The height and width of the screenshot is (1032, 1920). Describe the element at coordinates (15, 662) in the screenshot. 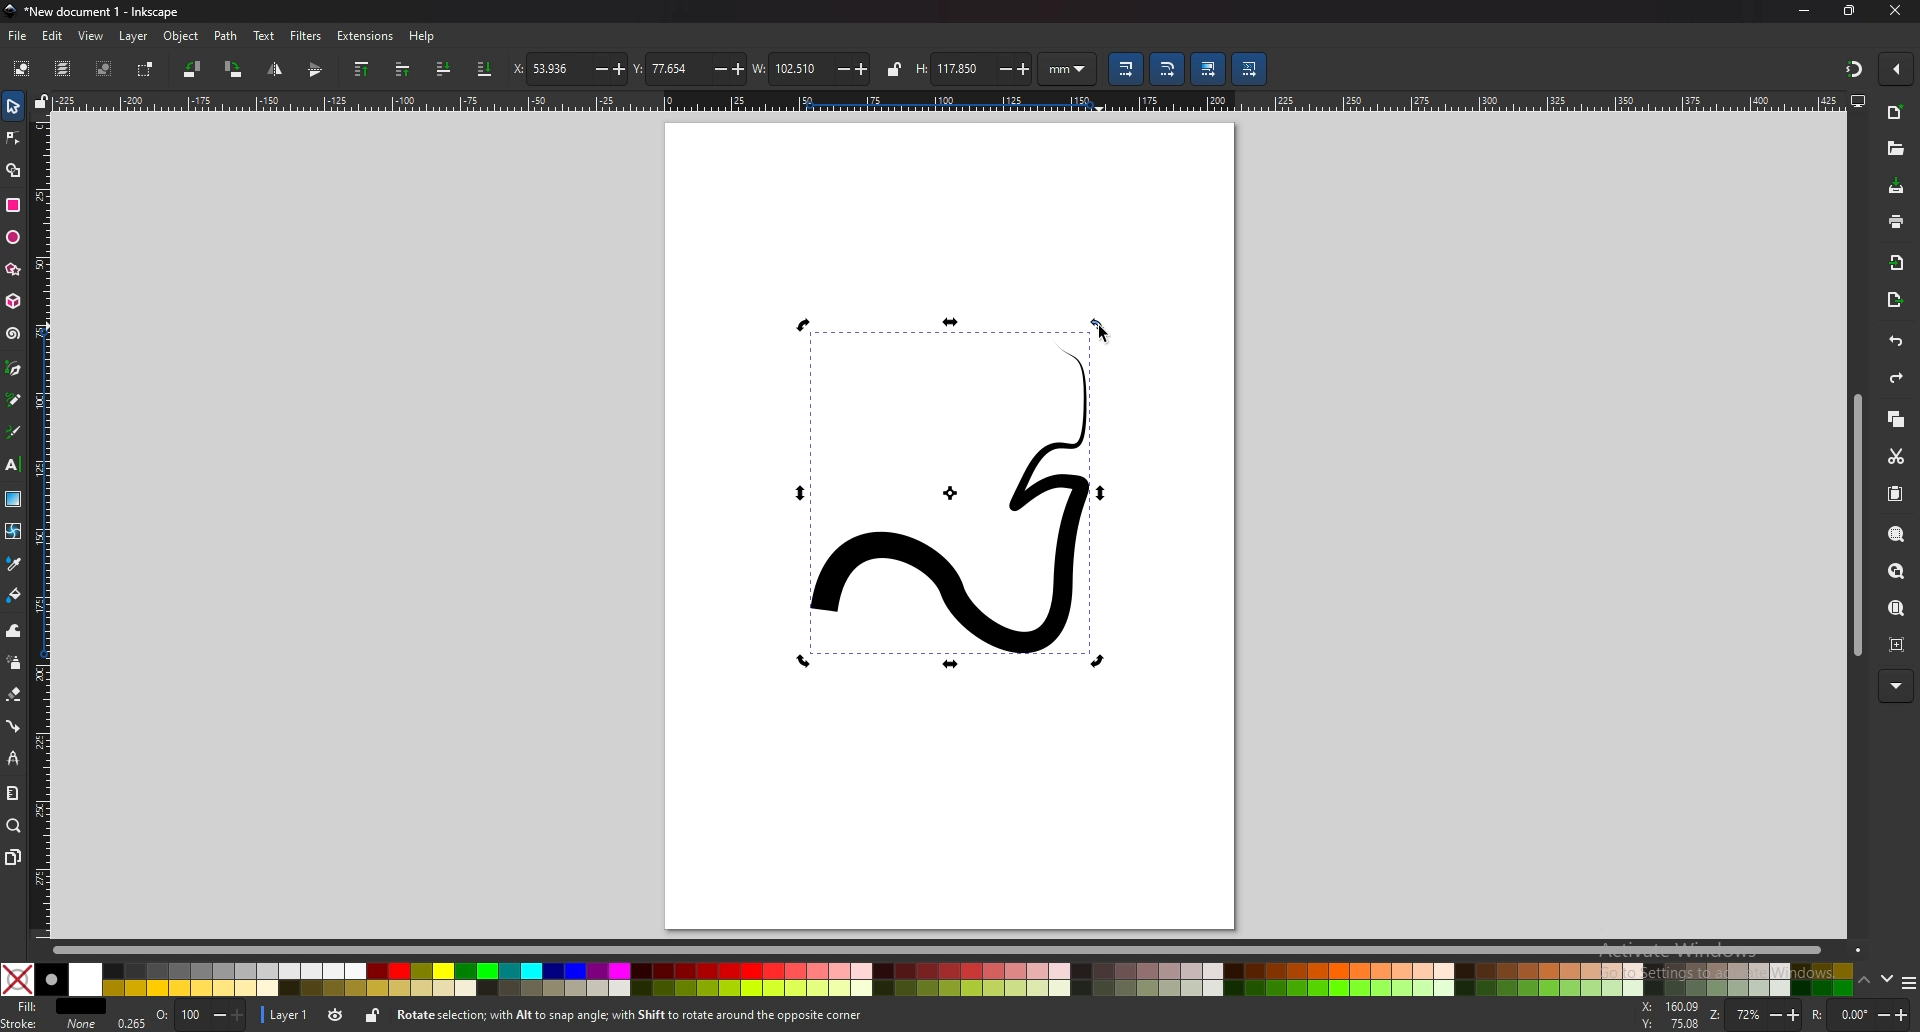

I see `spray` at that location.